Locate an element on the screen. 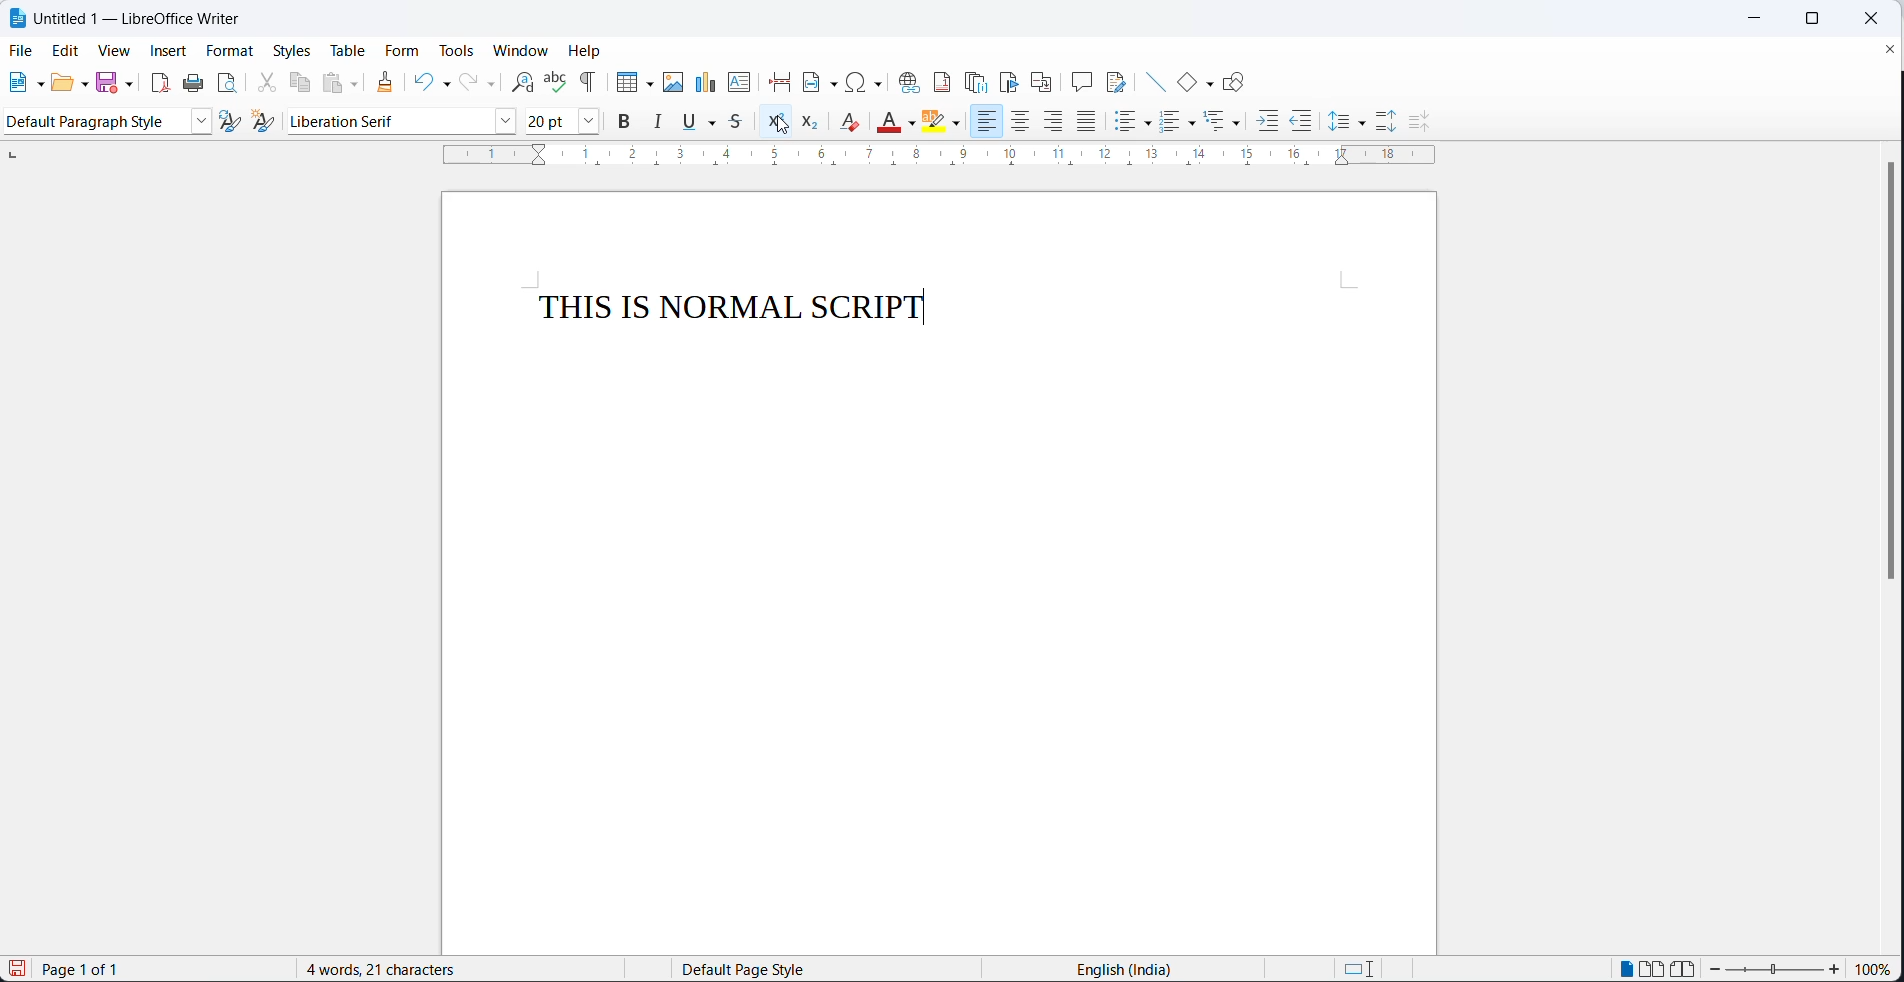  line spacing options is located at coordinates (1362, 124).